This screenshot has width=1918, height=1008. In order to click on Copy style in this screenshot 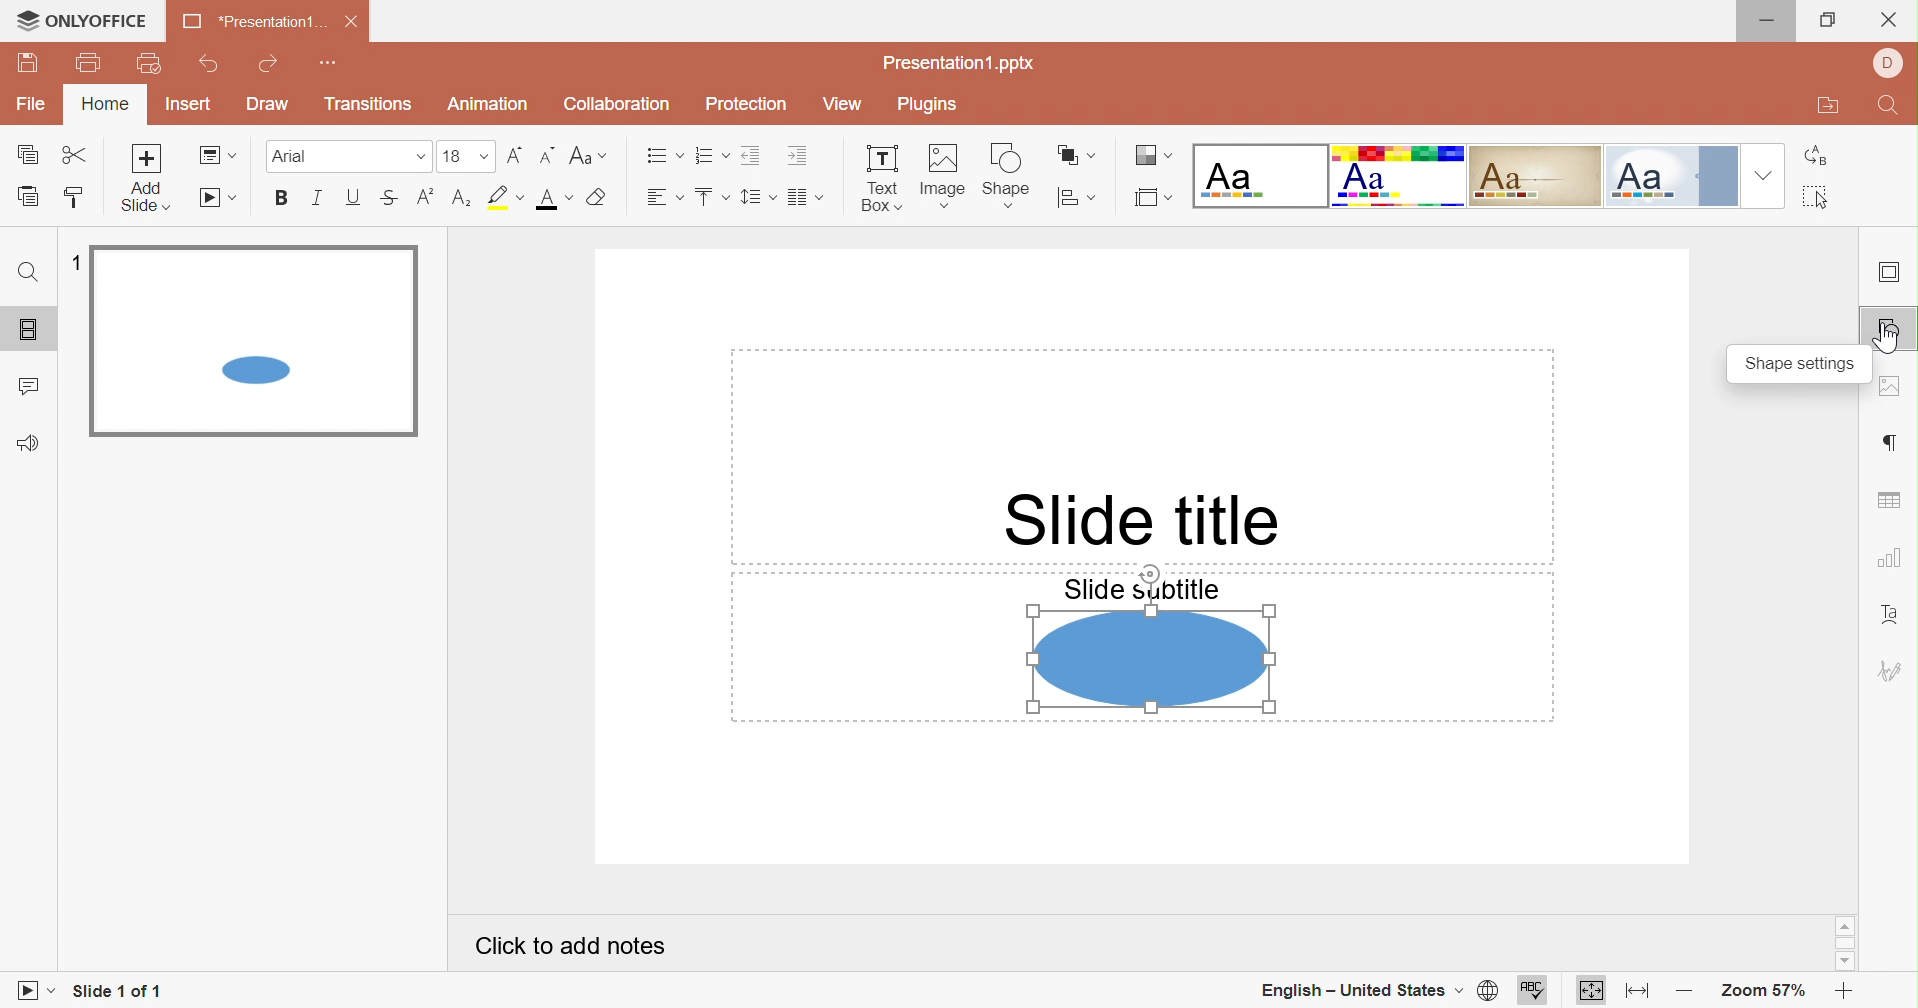, I will do `click(76, 196)`.